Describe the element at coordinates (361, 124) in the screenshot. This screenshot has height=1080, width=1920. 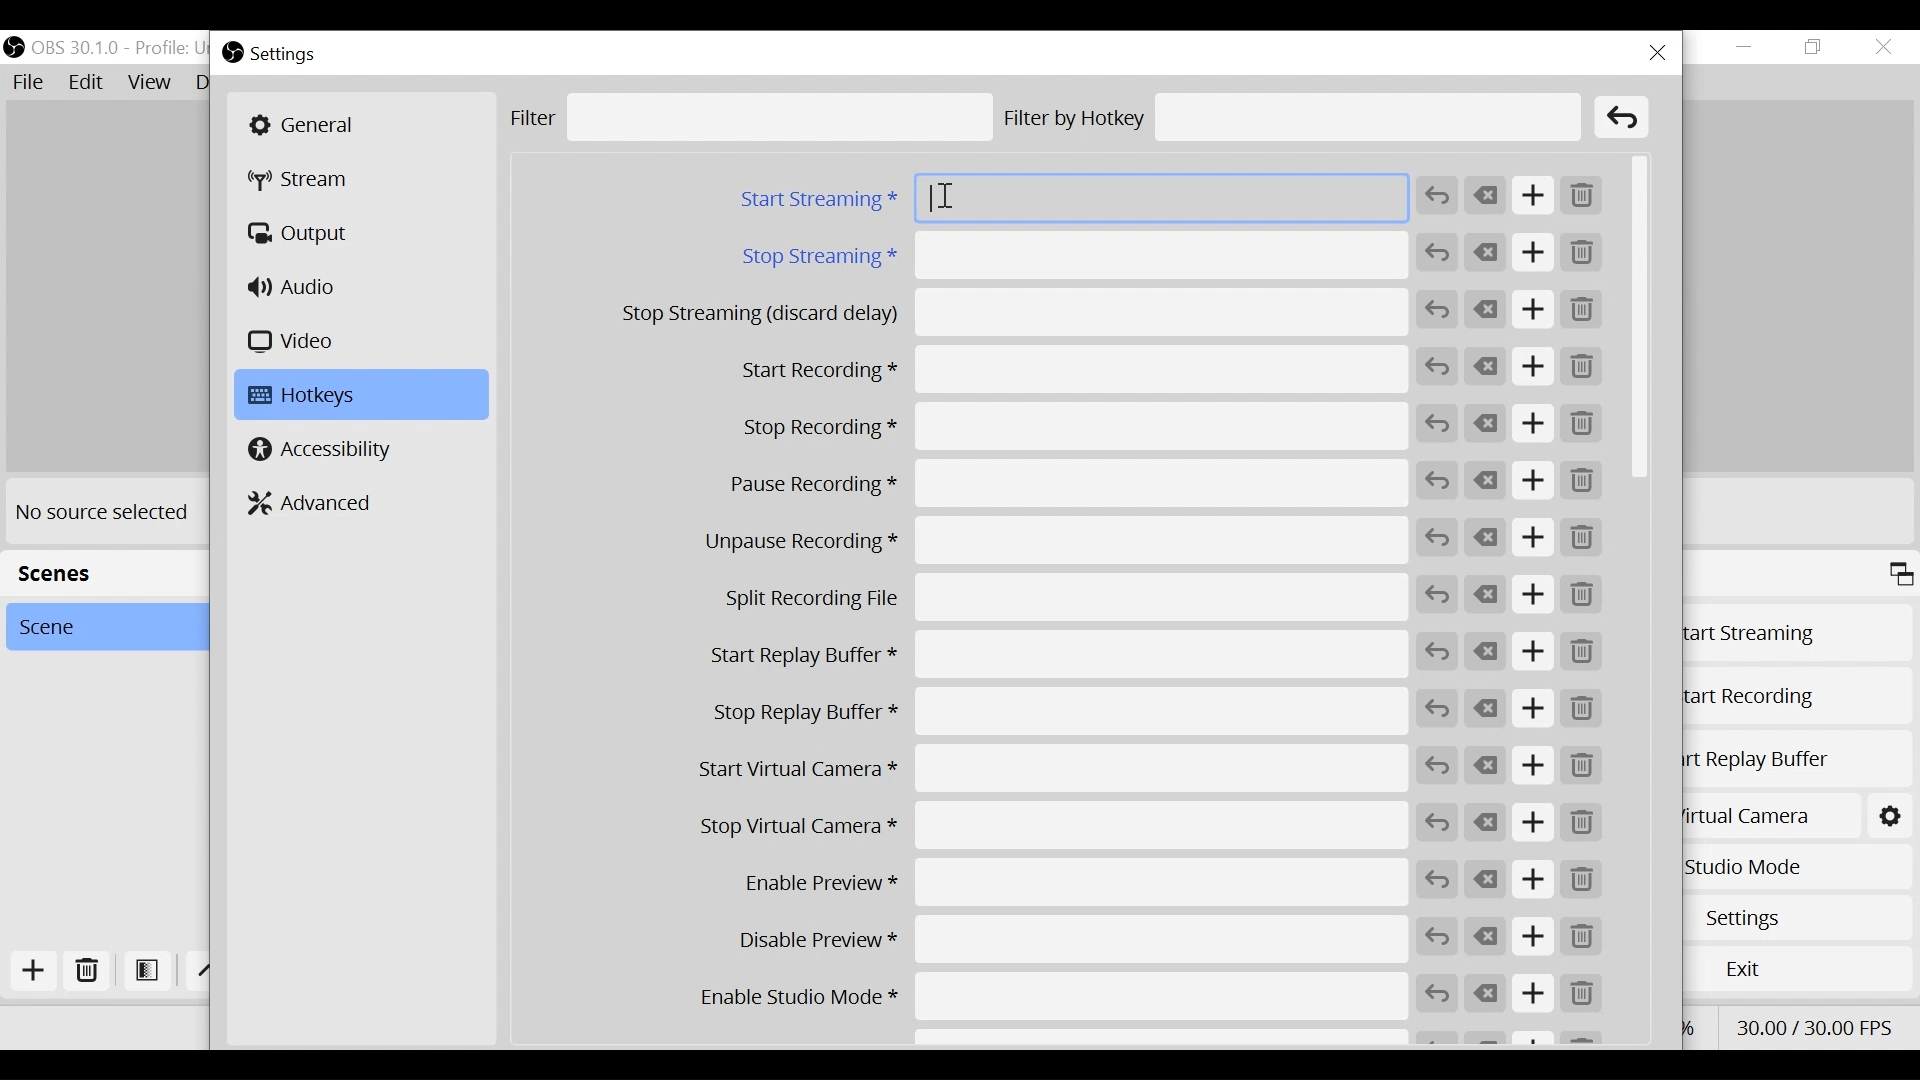
I see `General` at that location.